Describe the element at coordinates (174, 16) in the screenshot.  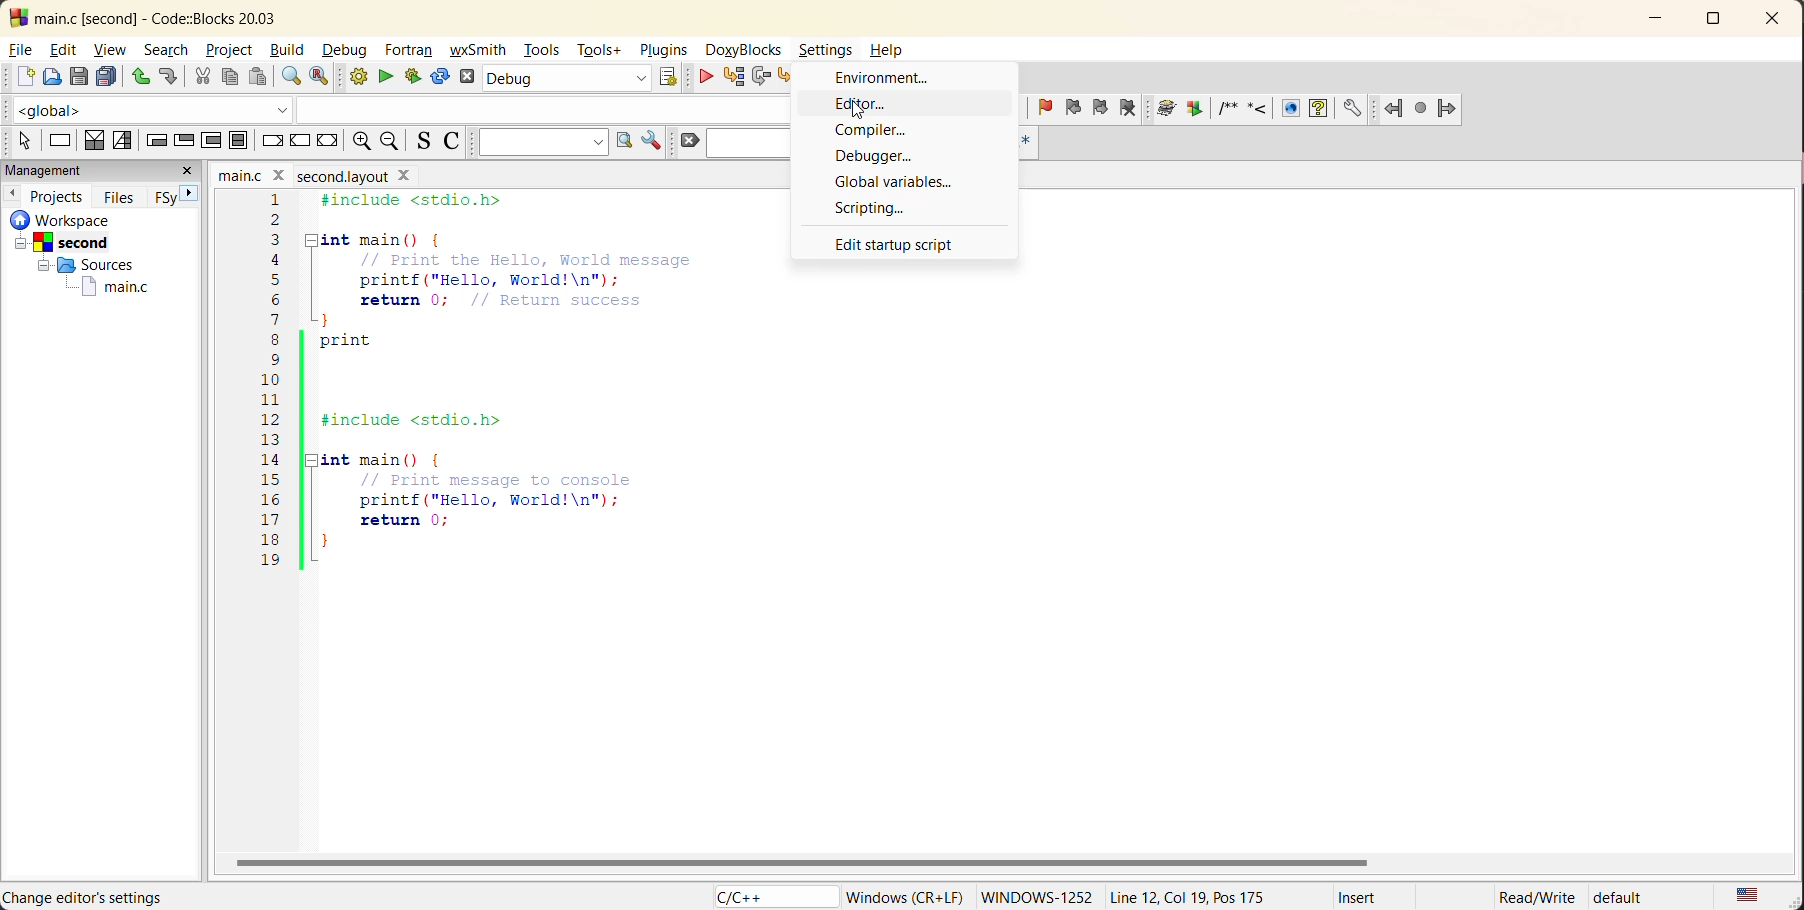
I see `app name and file name` at that location.